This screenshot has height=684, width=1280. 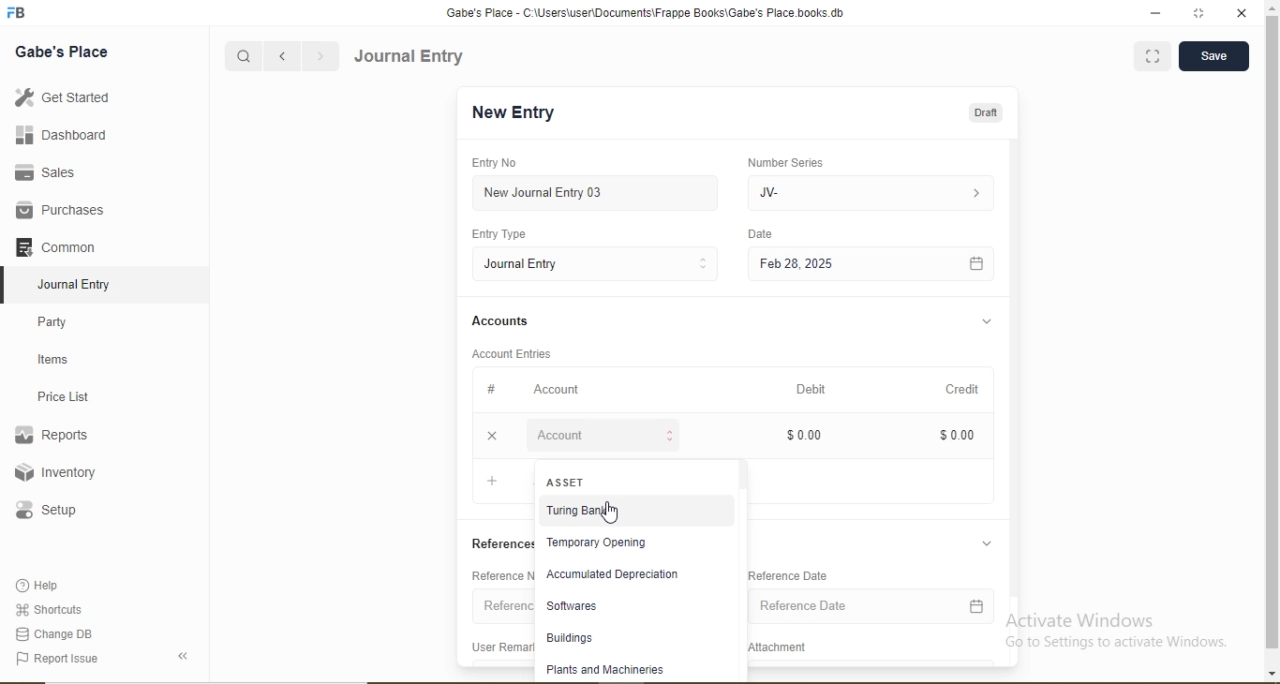 What do you see at coordinates (580, 511) in the screenshot?
I see `Turing Bank` at bounding box center [580, 511].